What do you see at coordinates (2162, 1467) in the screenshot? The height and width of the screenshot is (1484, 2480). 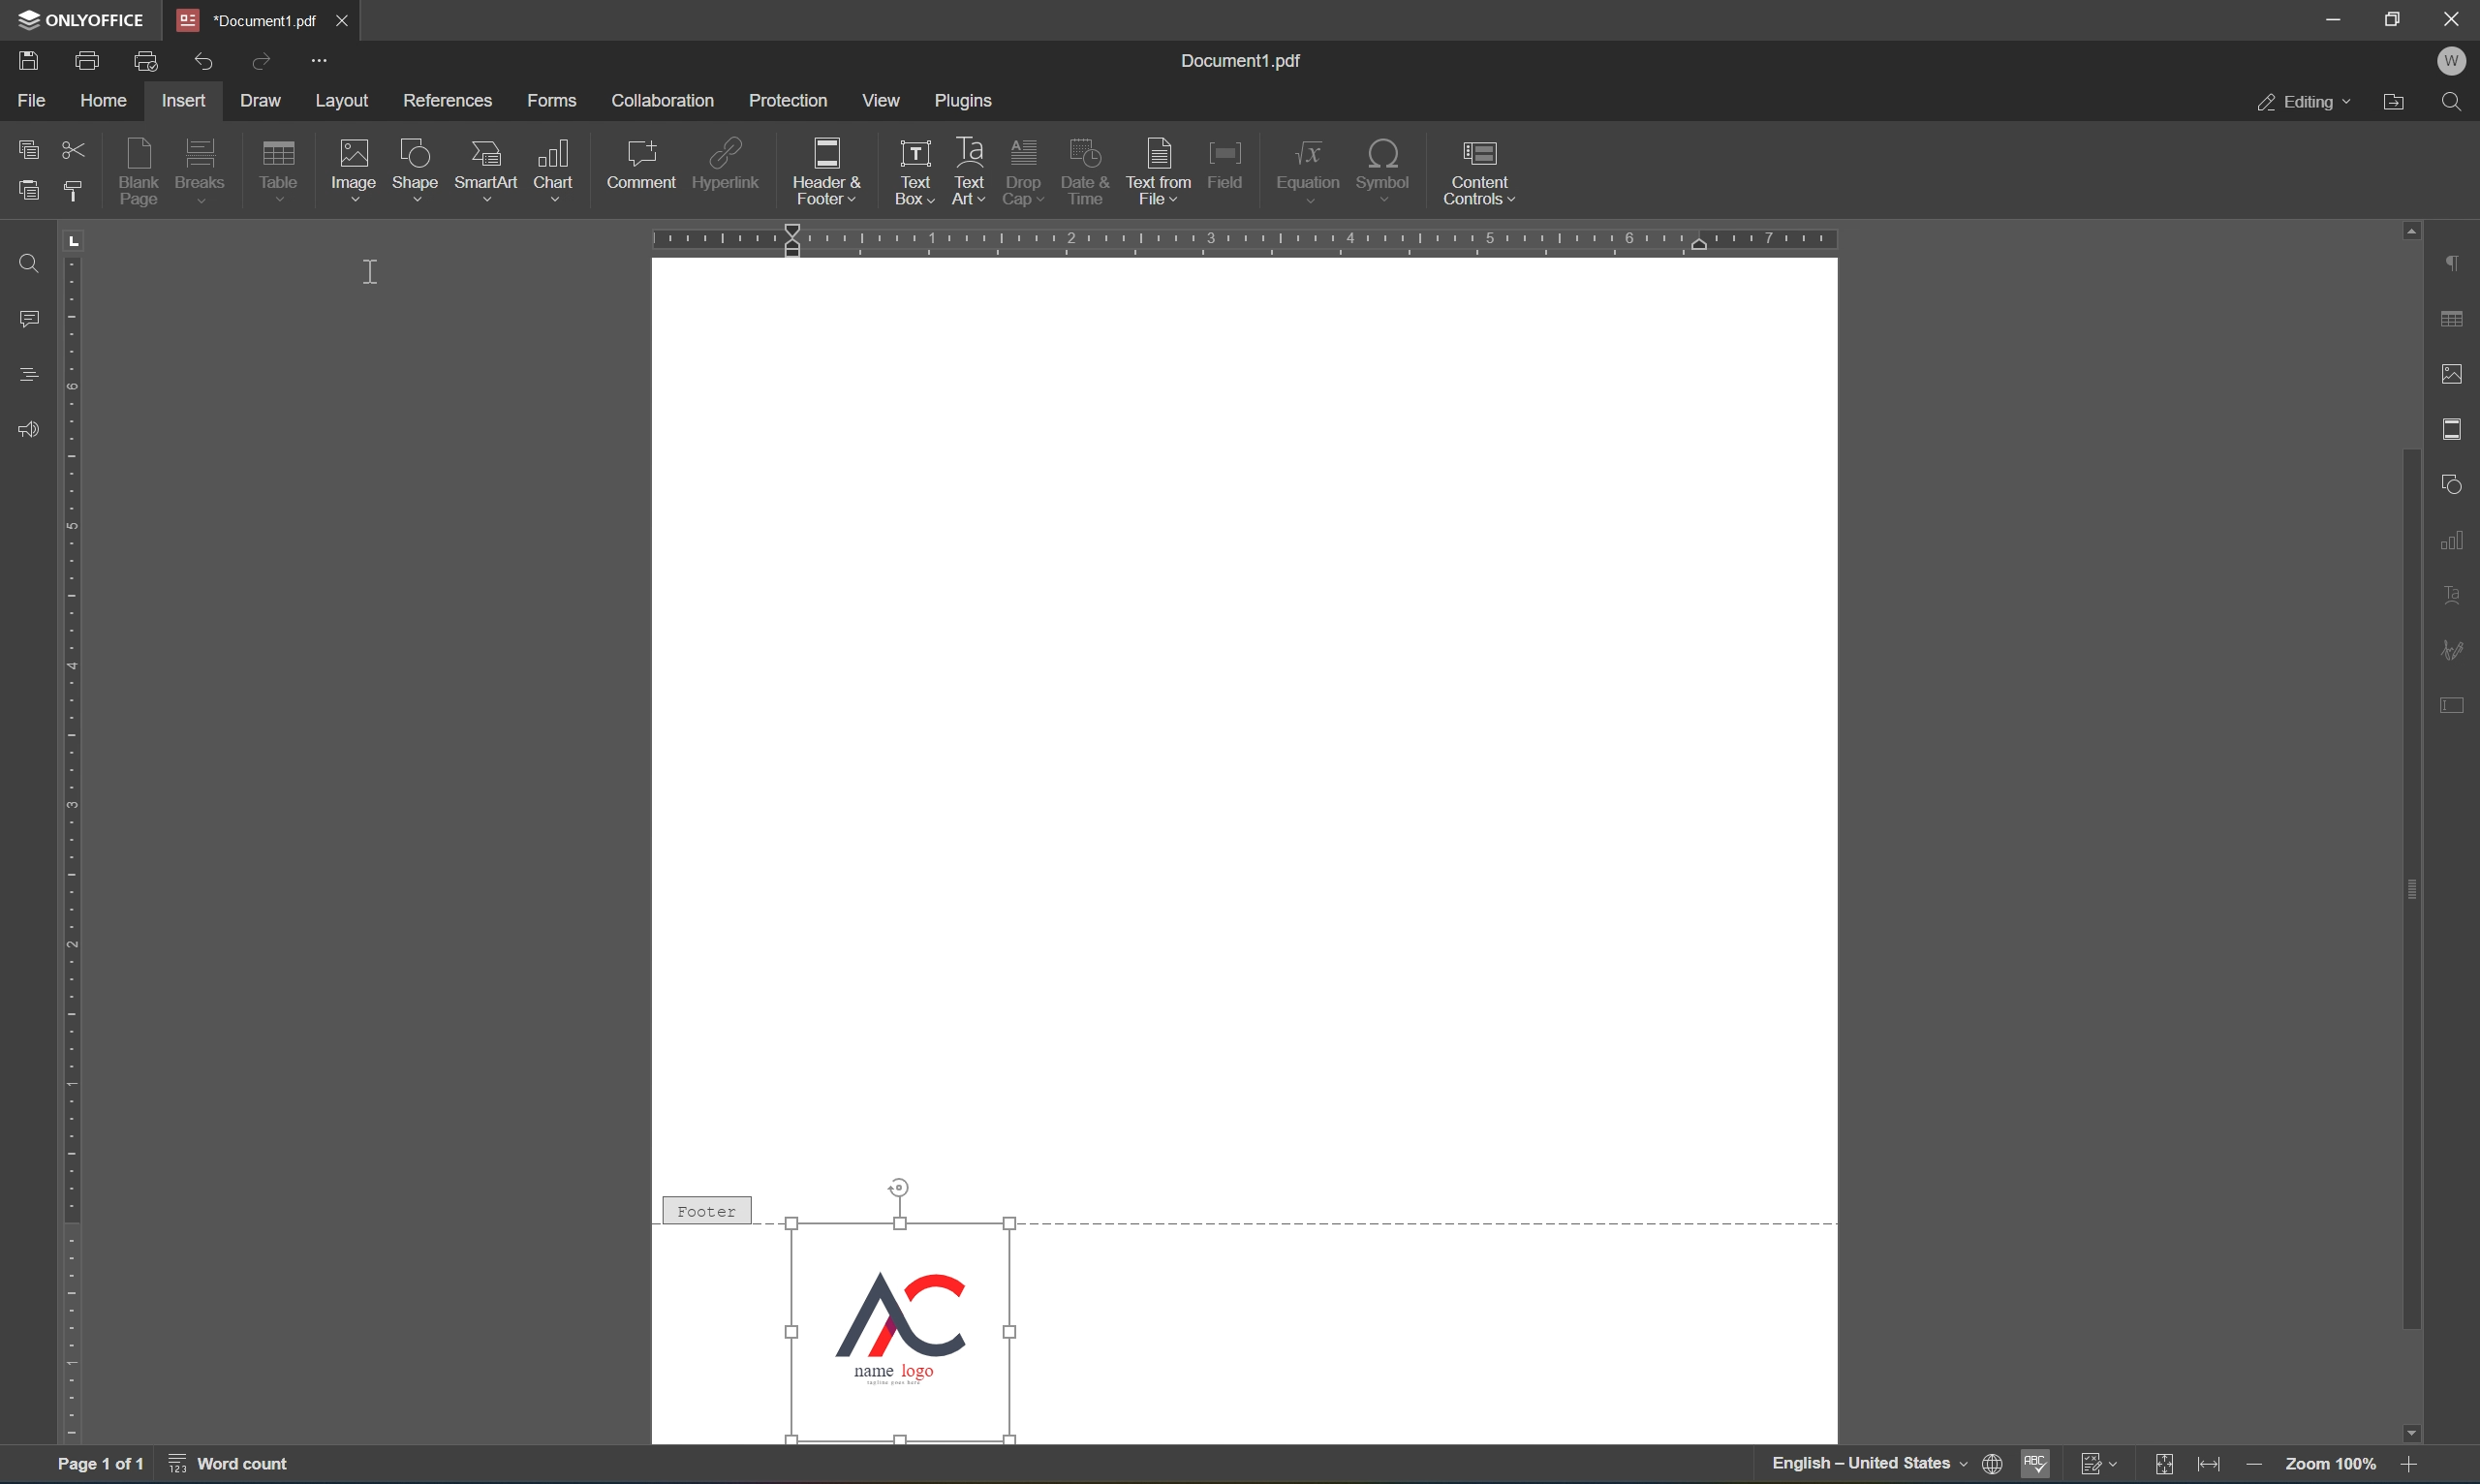 I see `fit to slide` at bounding box center [2162, 1467].